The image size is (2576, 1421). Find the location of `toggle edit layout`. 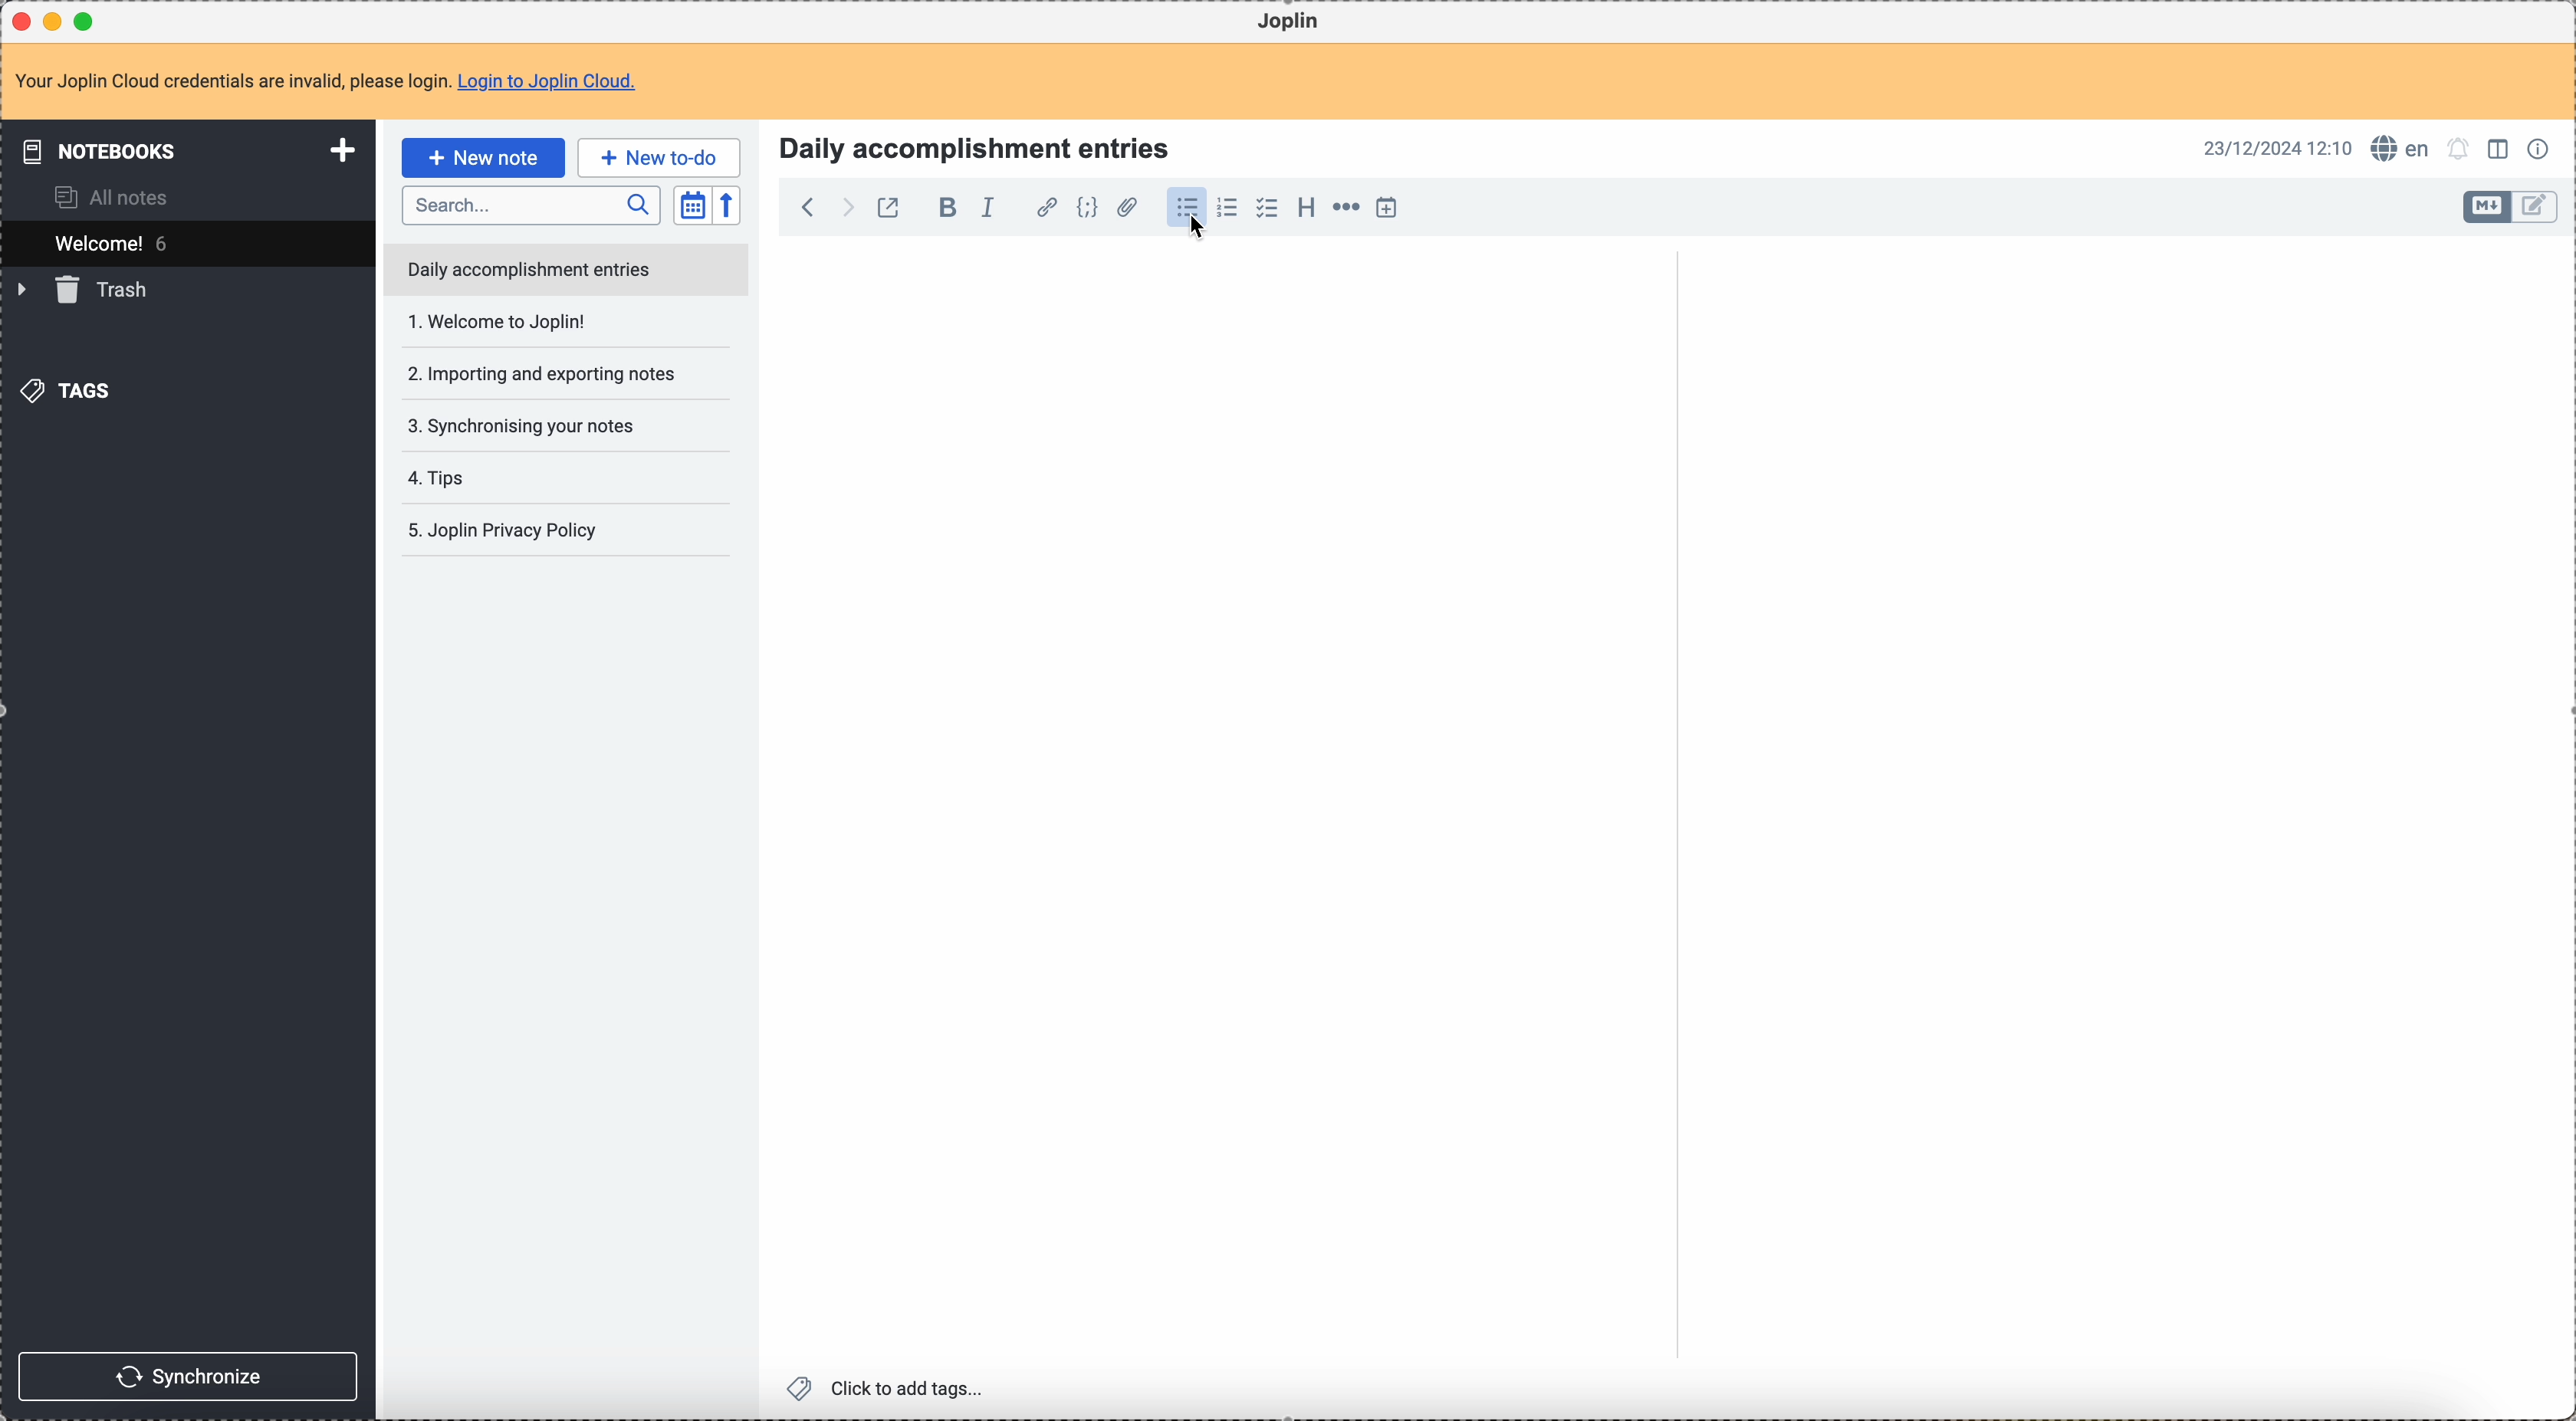

toggle edit layout is located at coordinates (2499, 147).